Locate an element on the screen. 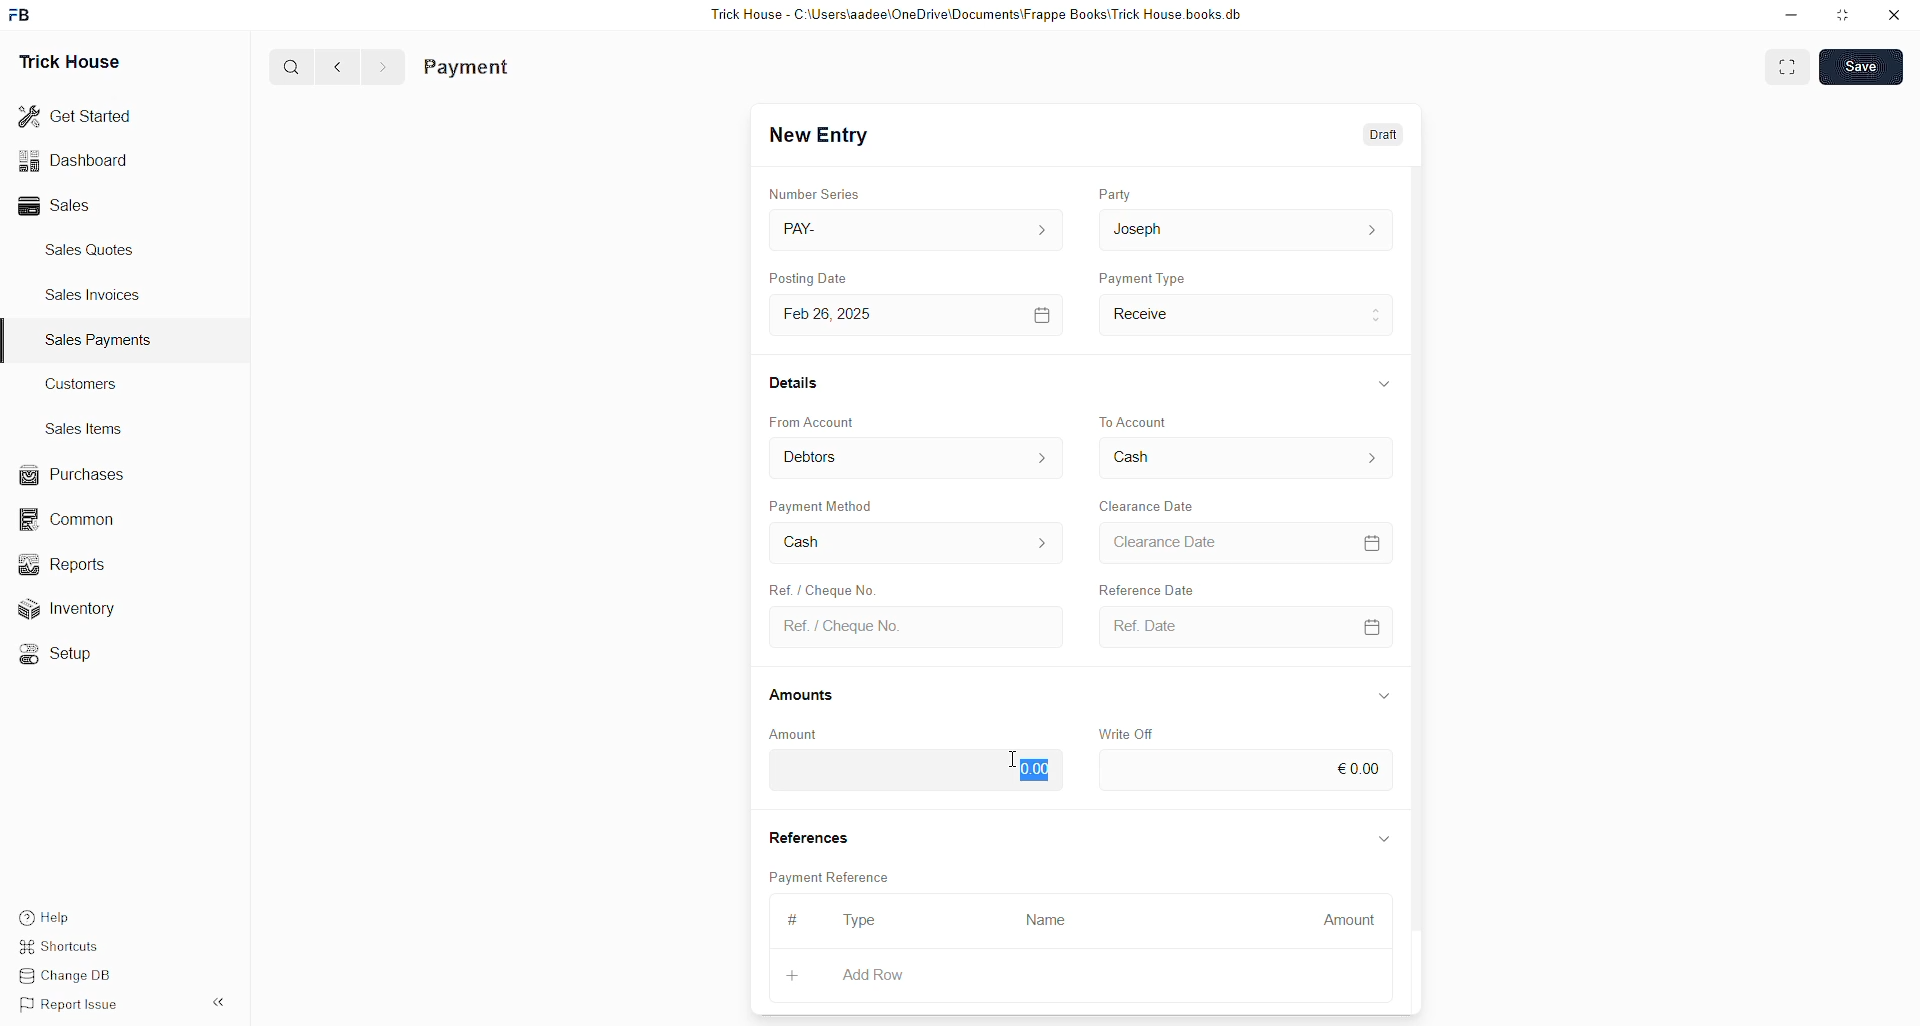 This screenshot has height=1026, width=1920. Sales is located at coordinates (60, 206).